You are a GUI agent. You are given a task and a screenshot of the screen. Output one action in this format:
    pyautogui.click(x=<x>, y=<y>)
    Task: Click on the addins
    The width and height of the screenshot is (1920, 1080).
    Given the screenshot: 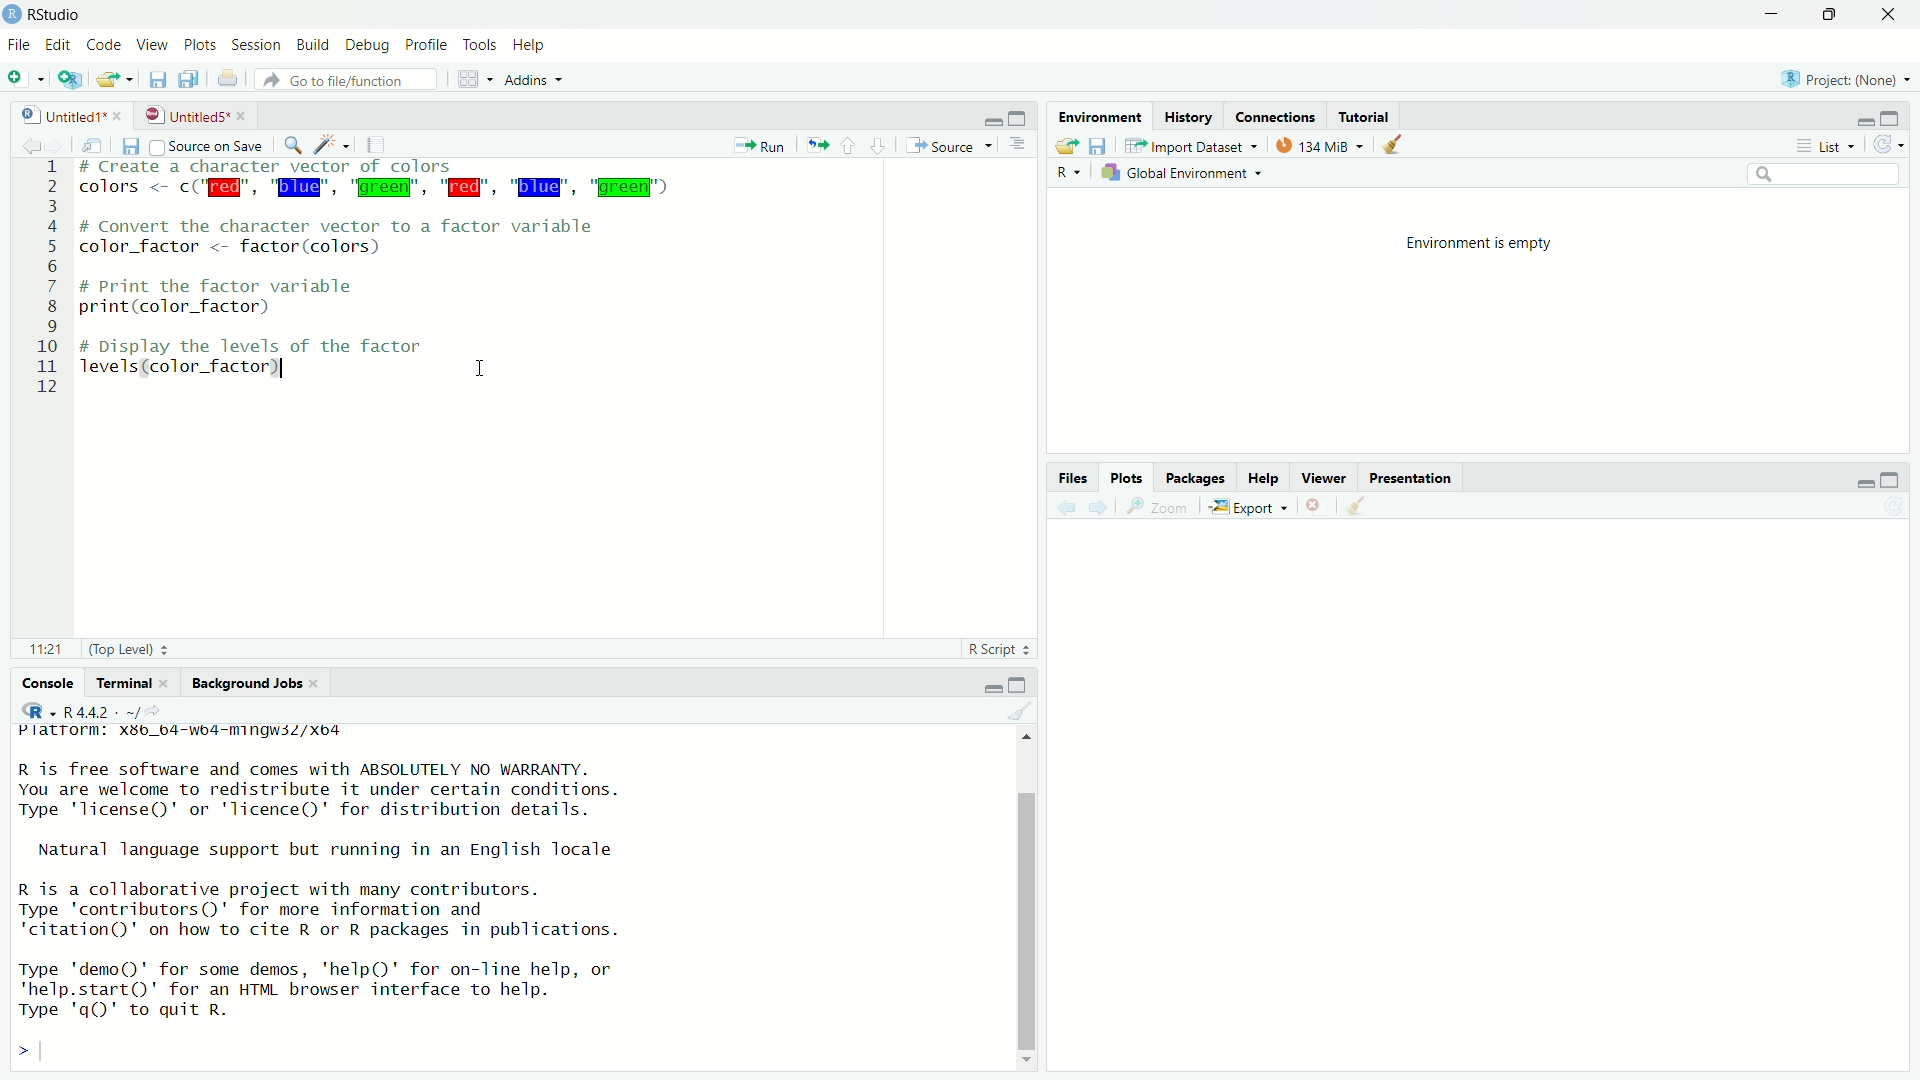 What is the action you would take?
    pyautogui.click(x=536, y=80)
    